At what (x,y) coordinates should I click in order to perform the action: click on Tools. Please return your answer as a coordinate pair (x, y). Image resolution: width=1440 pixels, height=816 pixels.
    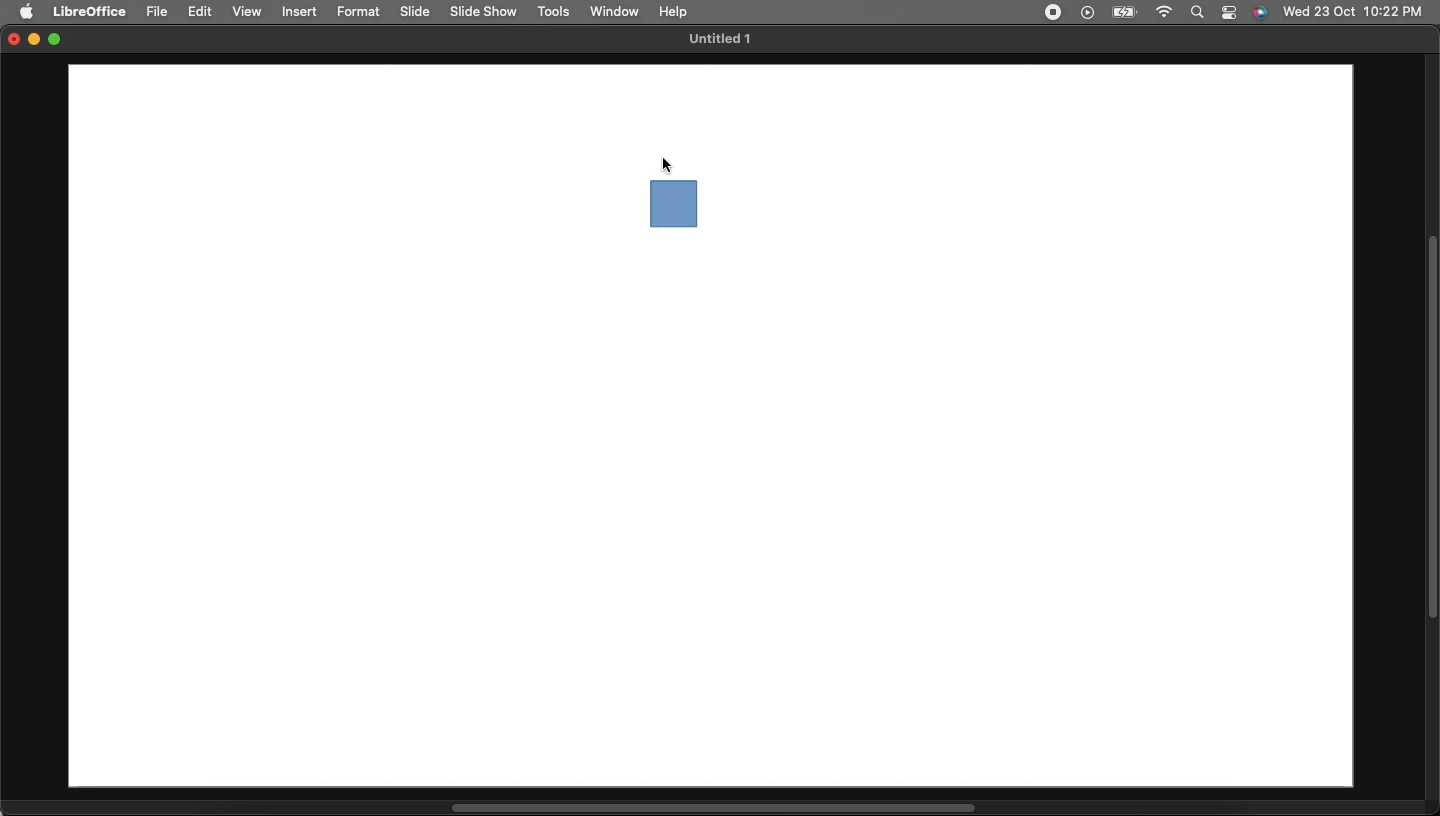
    Looking at the image, I should click on (555, 12).